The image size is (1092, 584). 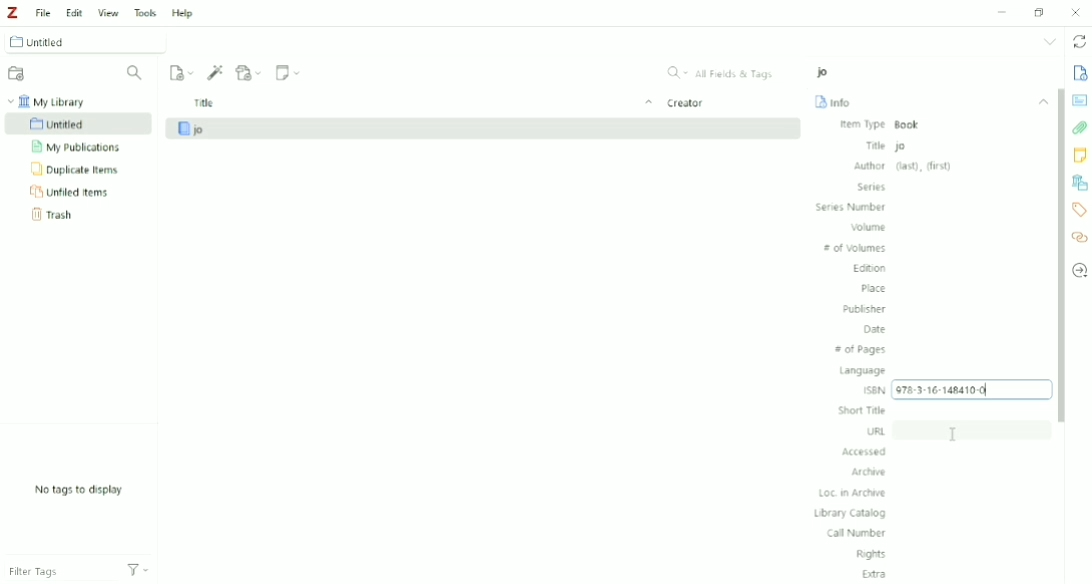 I want to click on Item Type Book, so click(x=889, y=125).